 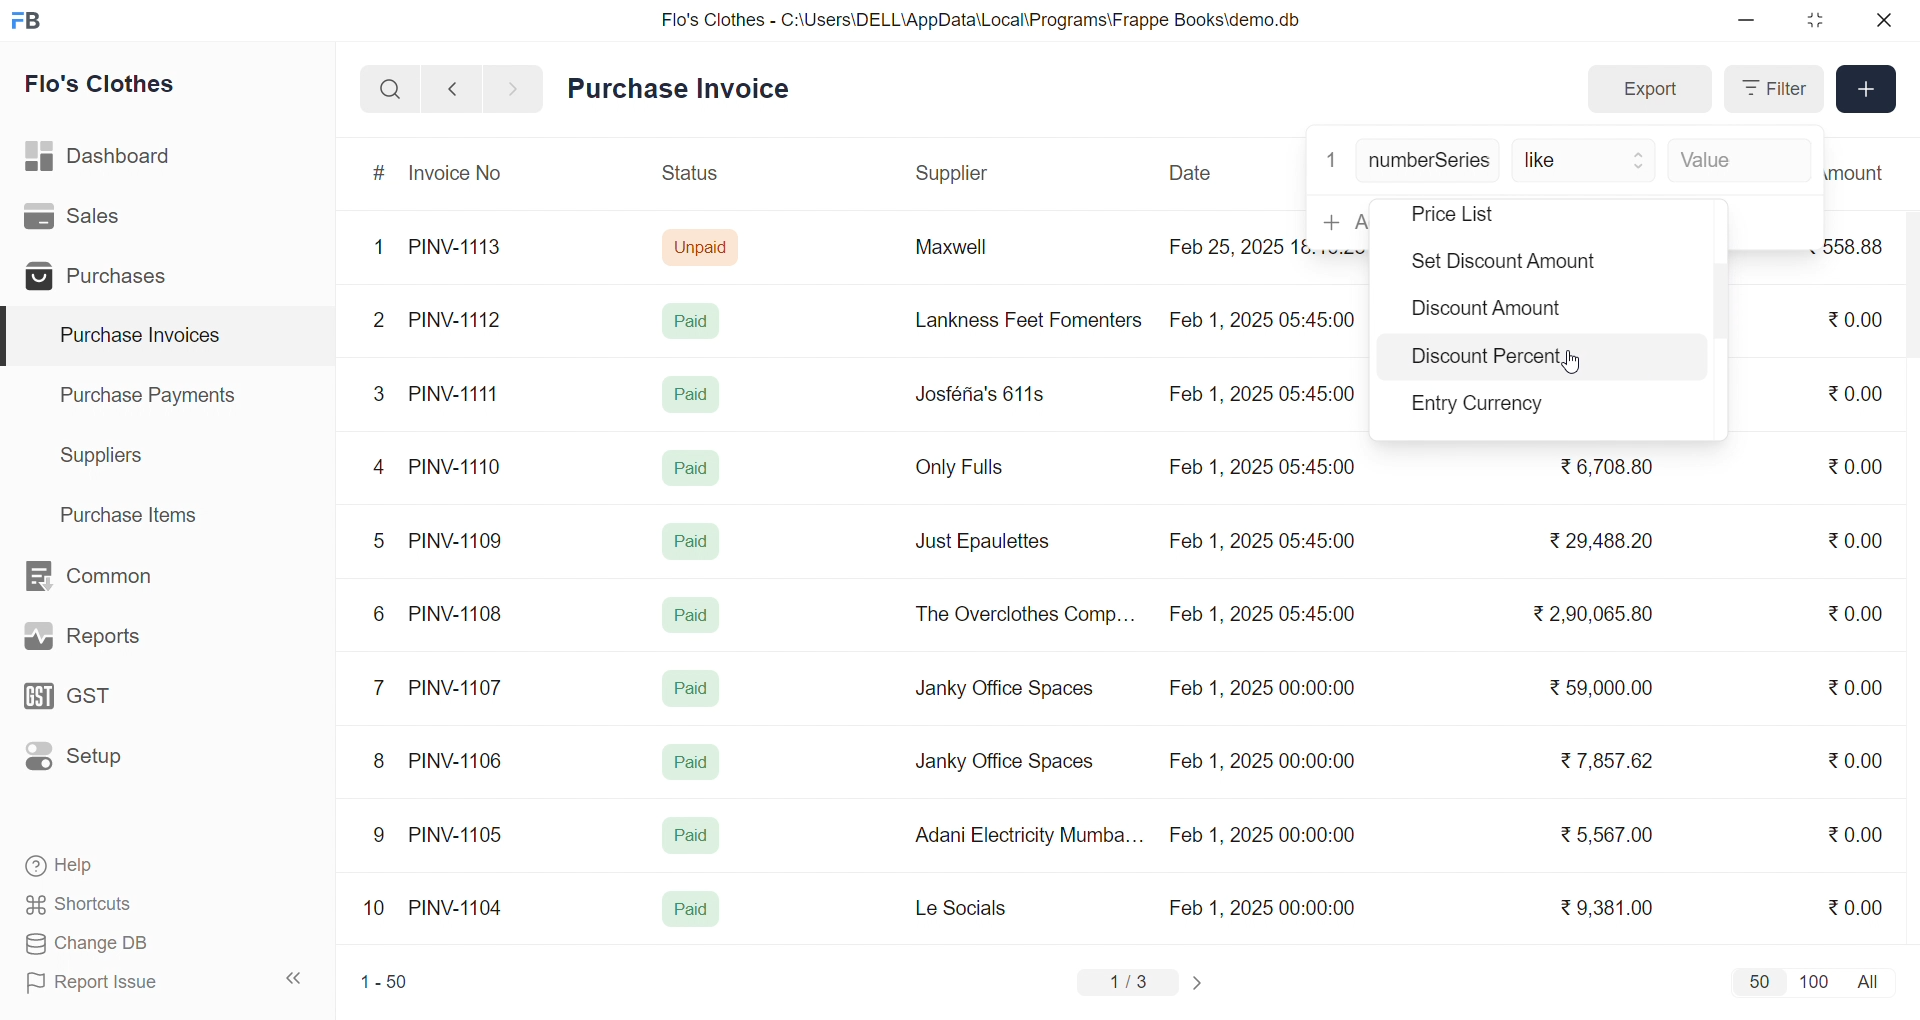 What do you see at coordinates (390, 89) in the screenshot?
I see `search` at bounding box center [390, 89].